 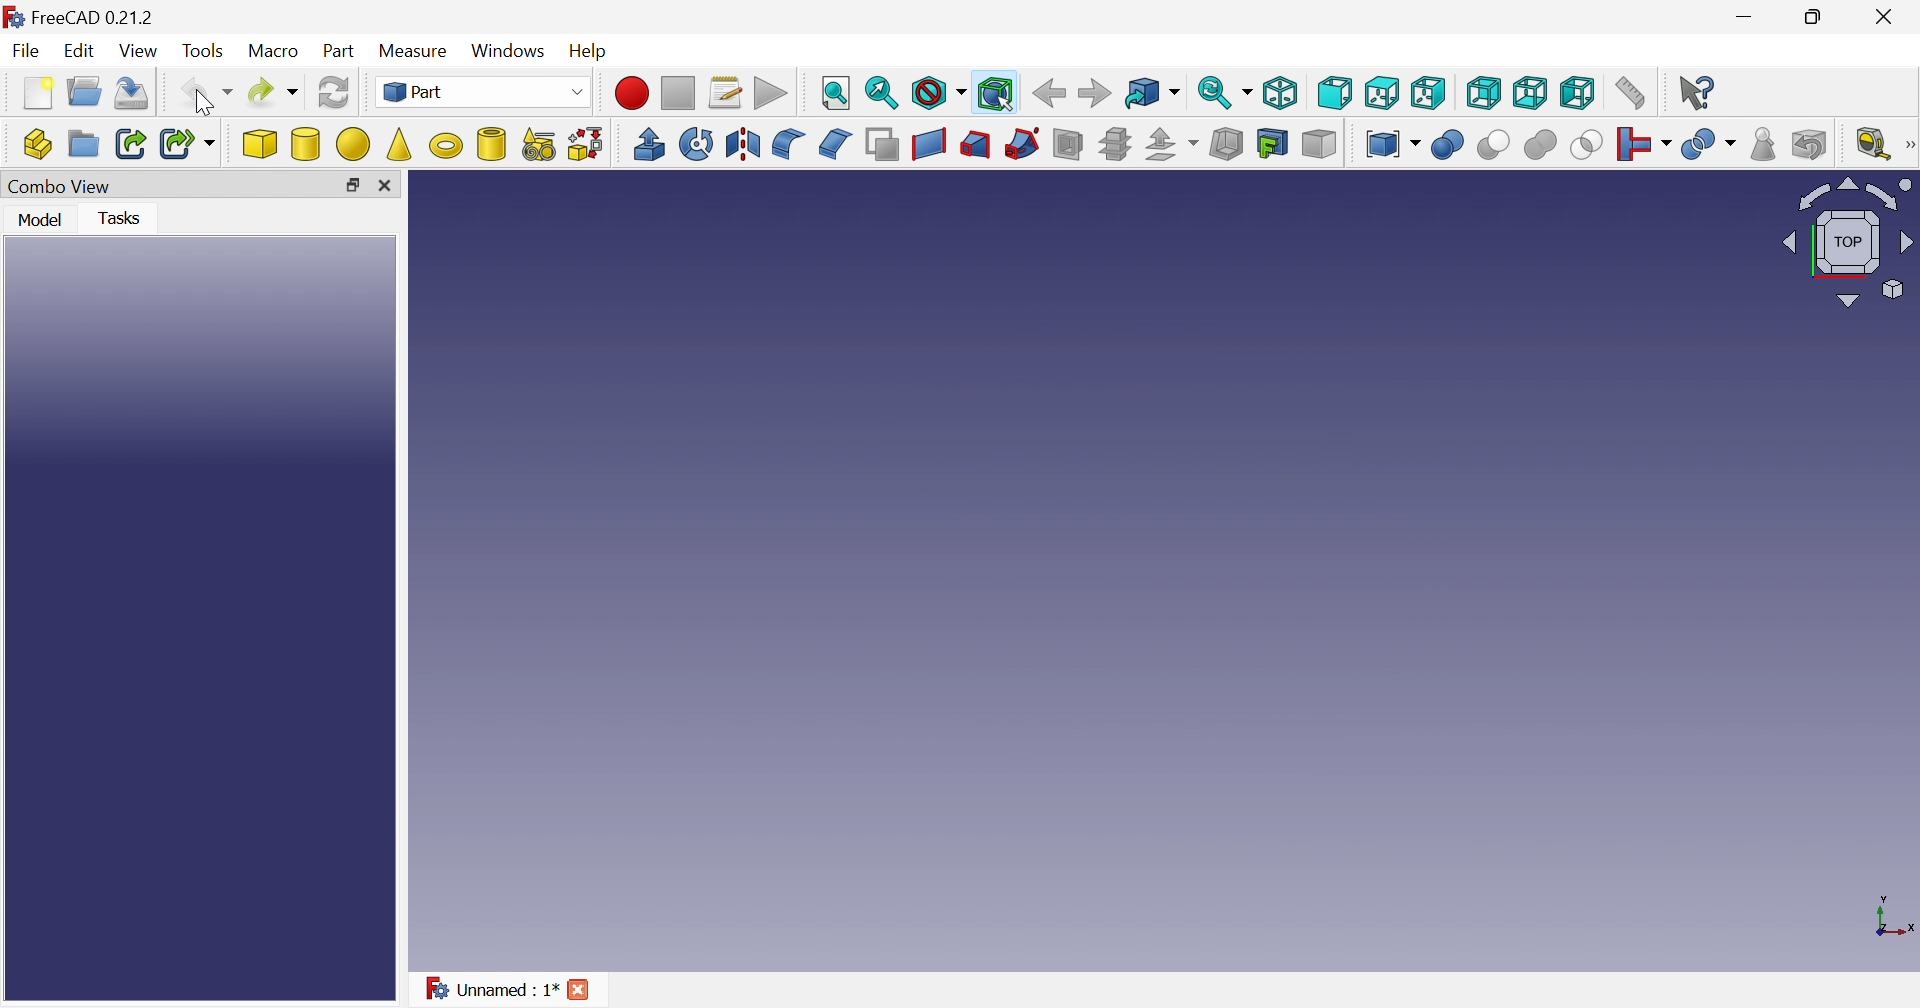 What do you see at coordinates (306, 144) in the screenshot?
I see `Cylinder` at bounding box center [306, 144].